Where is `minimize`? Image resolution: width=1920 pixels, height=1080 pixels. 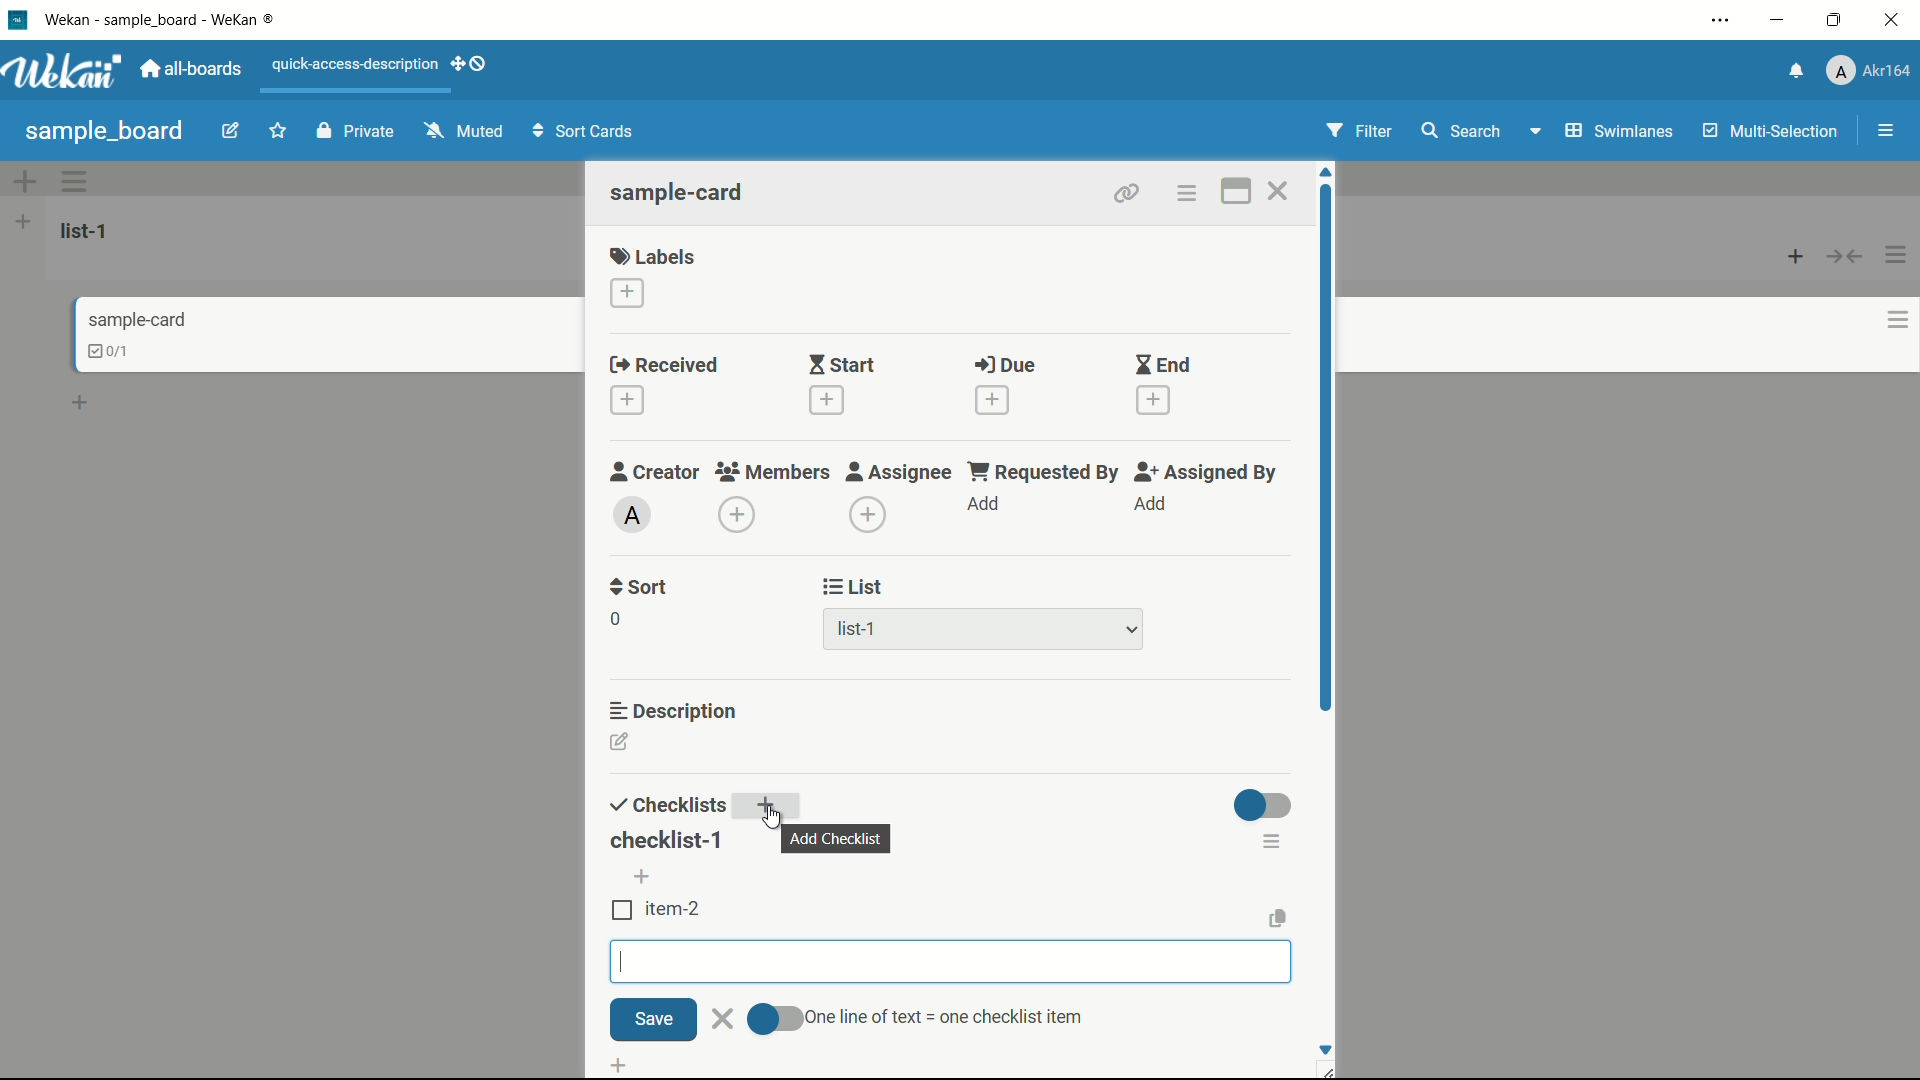
minimize is located at coordinates (1775, 21).